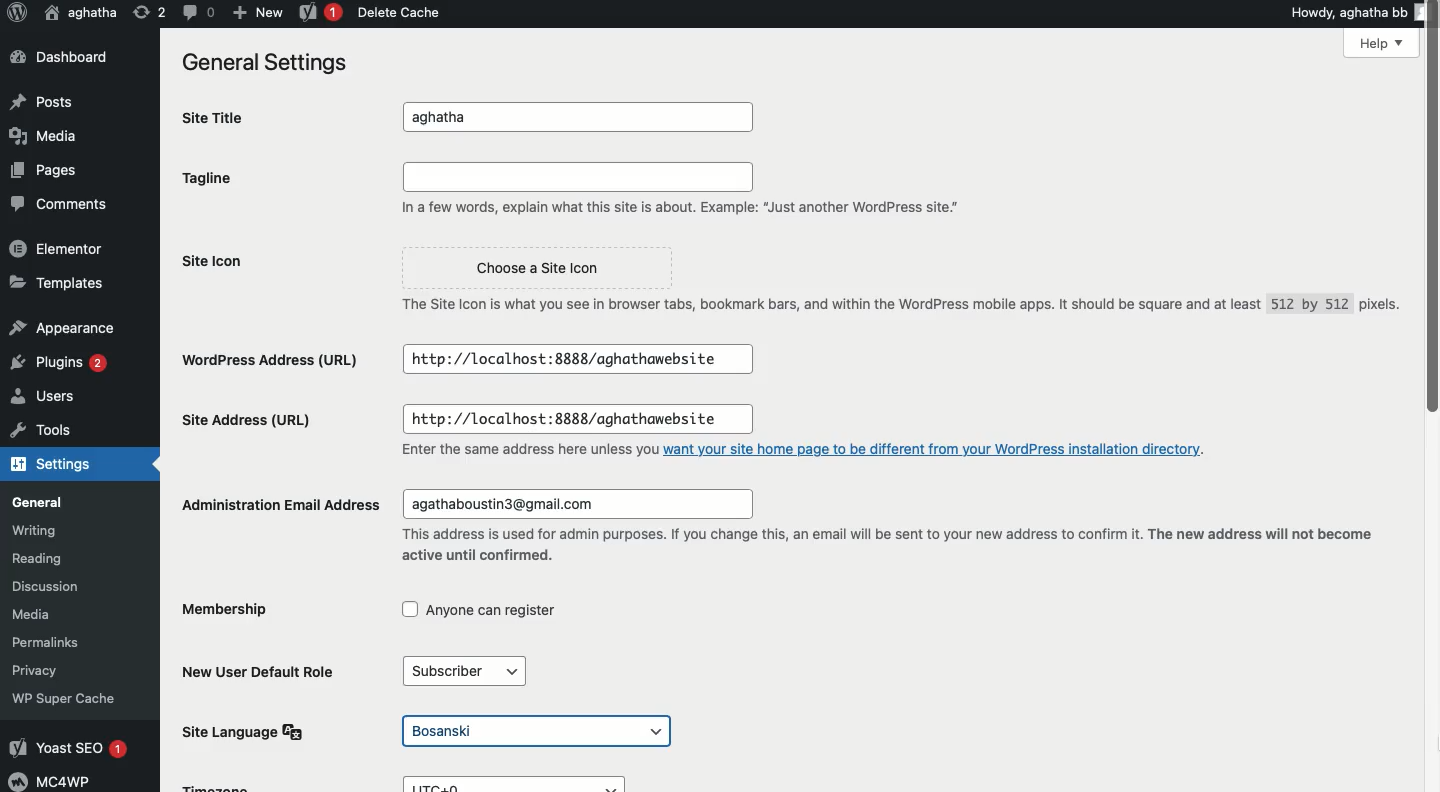  I want to click on General, so click(48, 501).